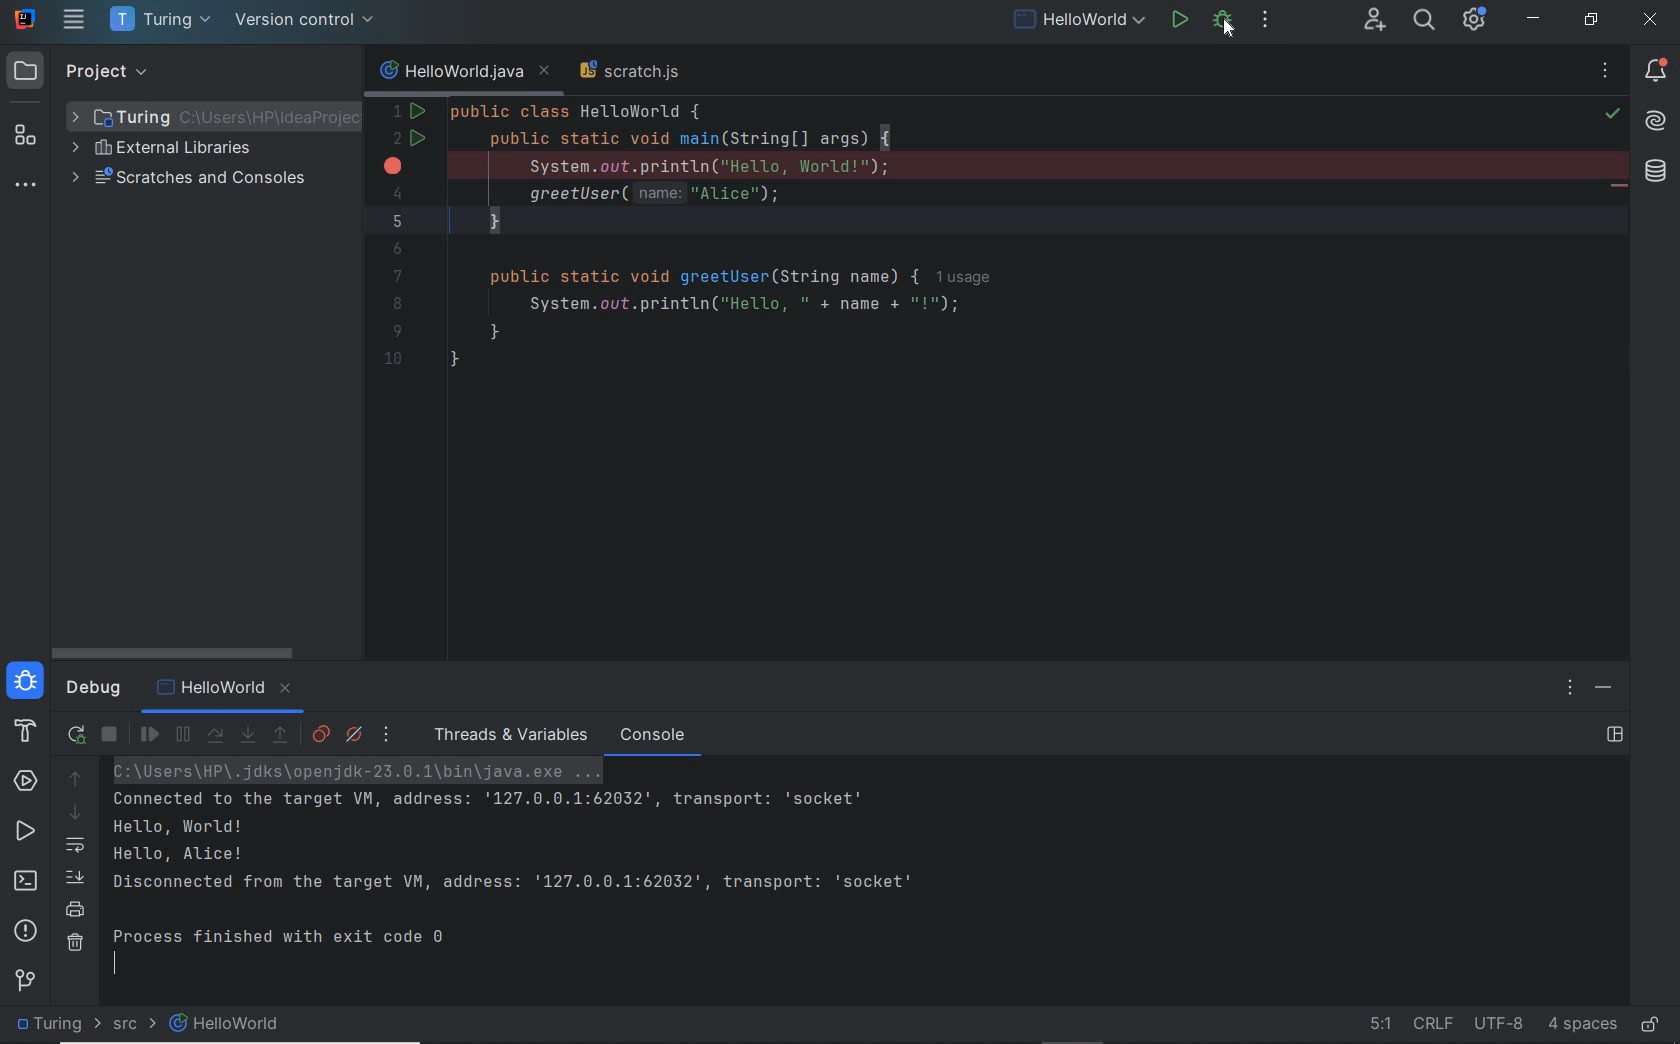  What do you see at coordinates (77, 732) in the screenshot?
I see `rerun` at bounding box center [77, 732].